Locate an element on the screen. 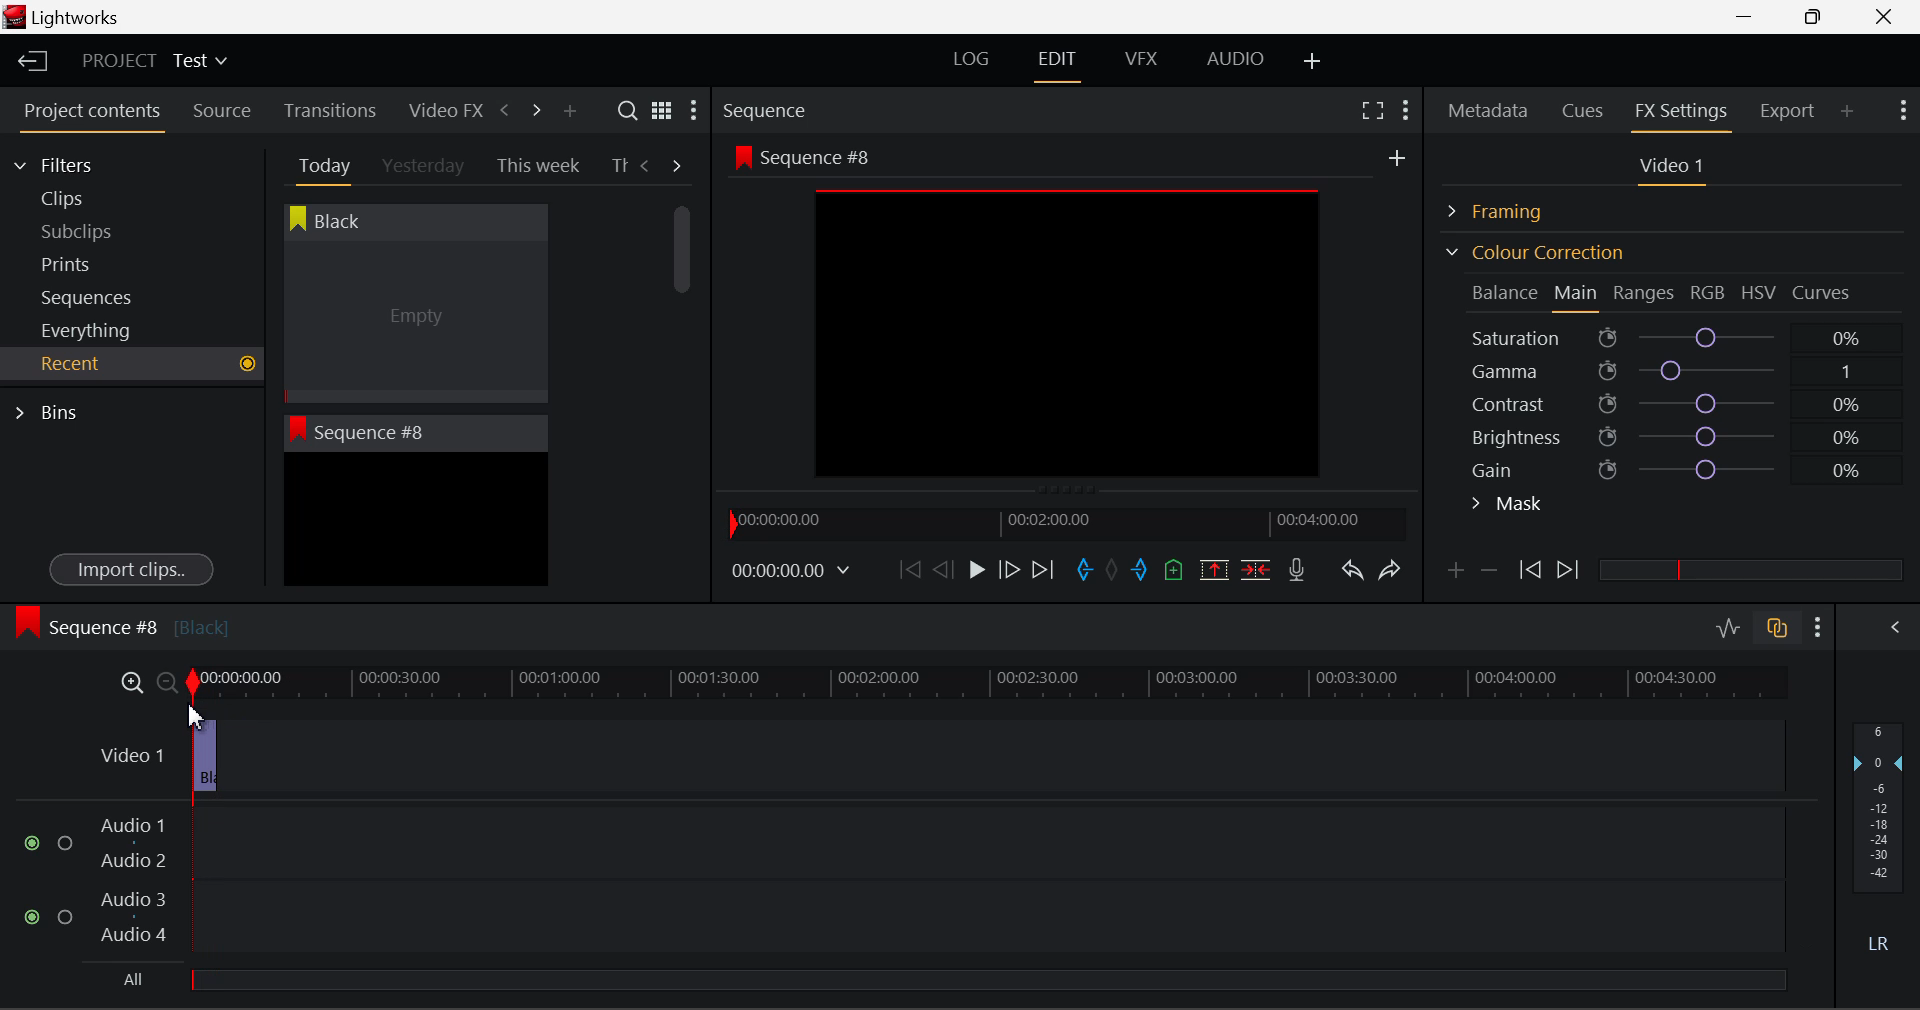 The height and width of the screenshot is (1010, 1920). Scroll Bar is located at coordinates (683, 380).